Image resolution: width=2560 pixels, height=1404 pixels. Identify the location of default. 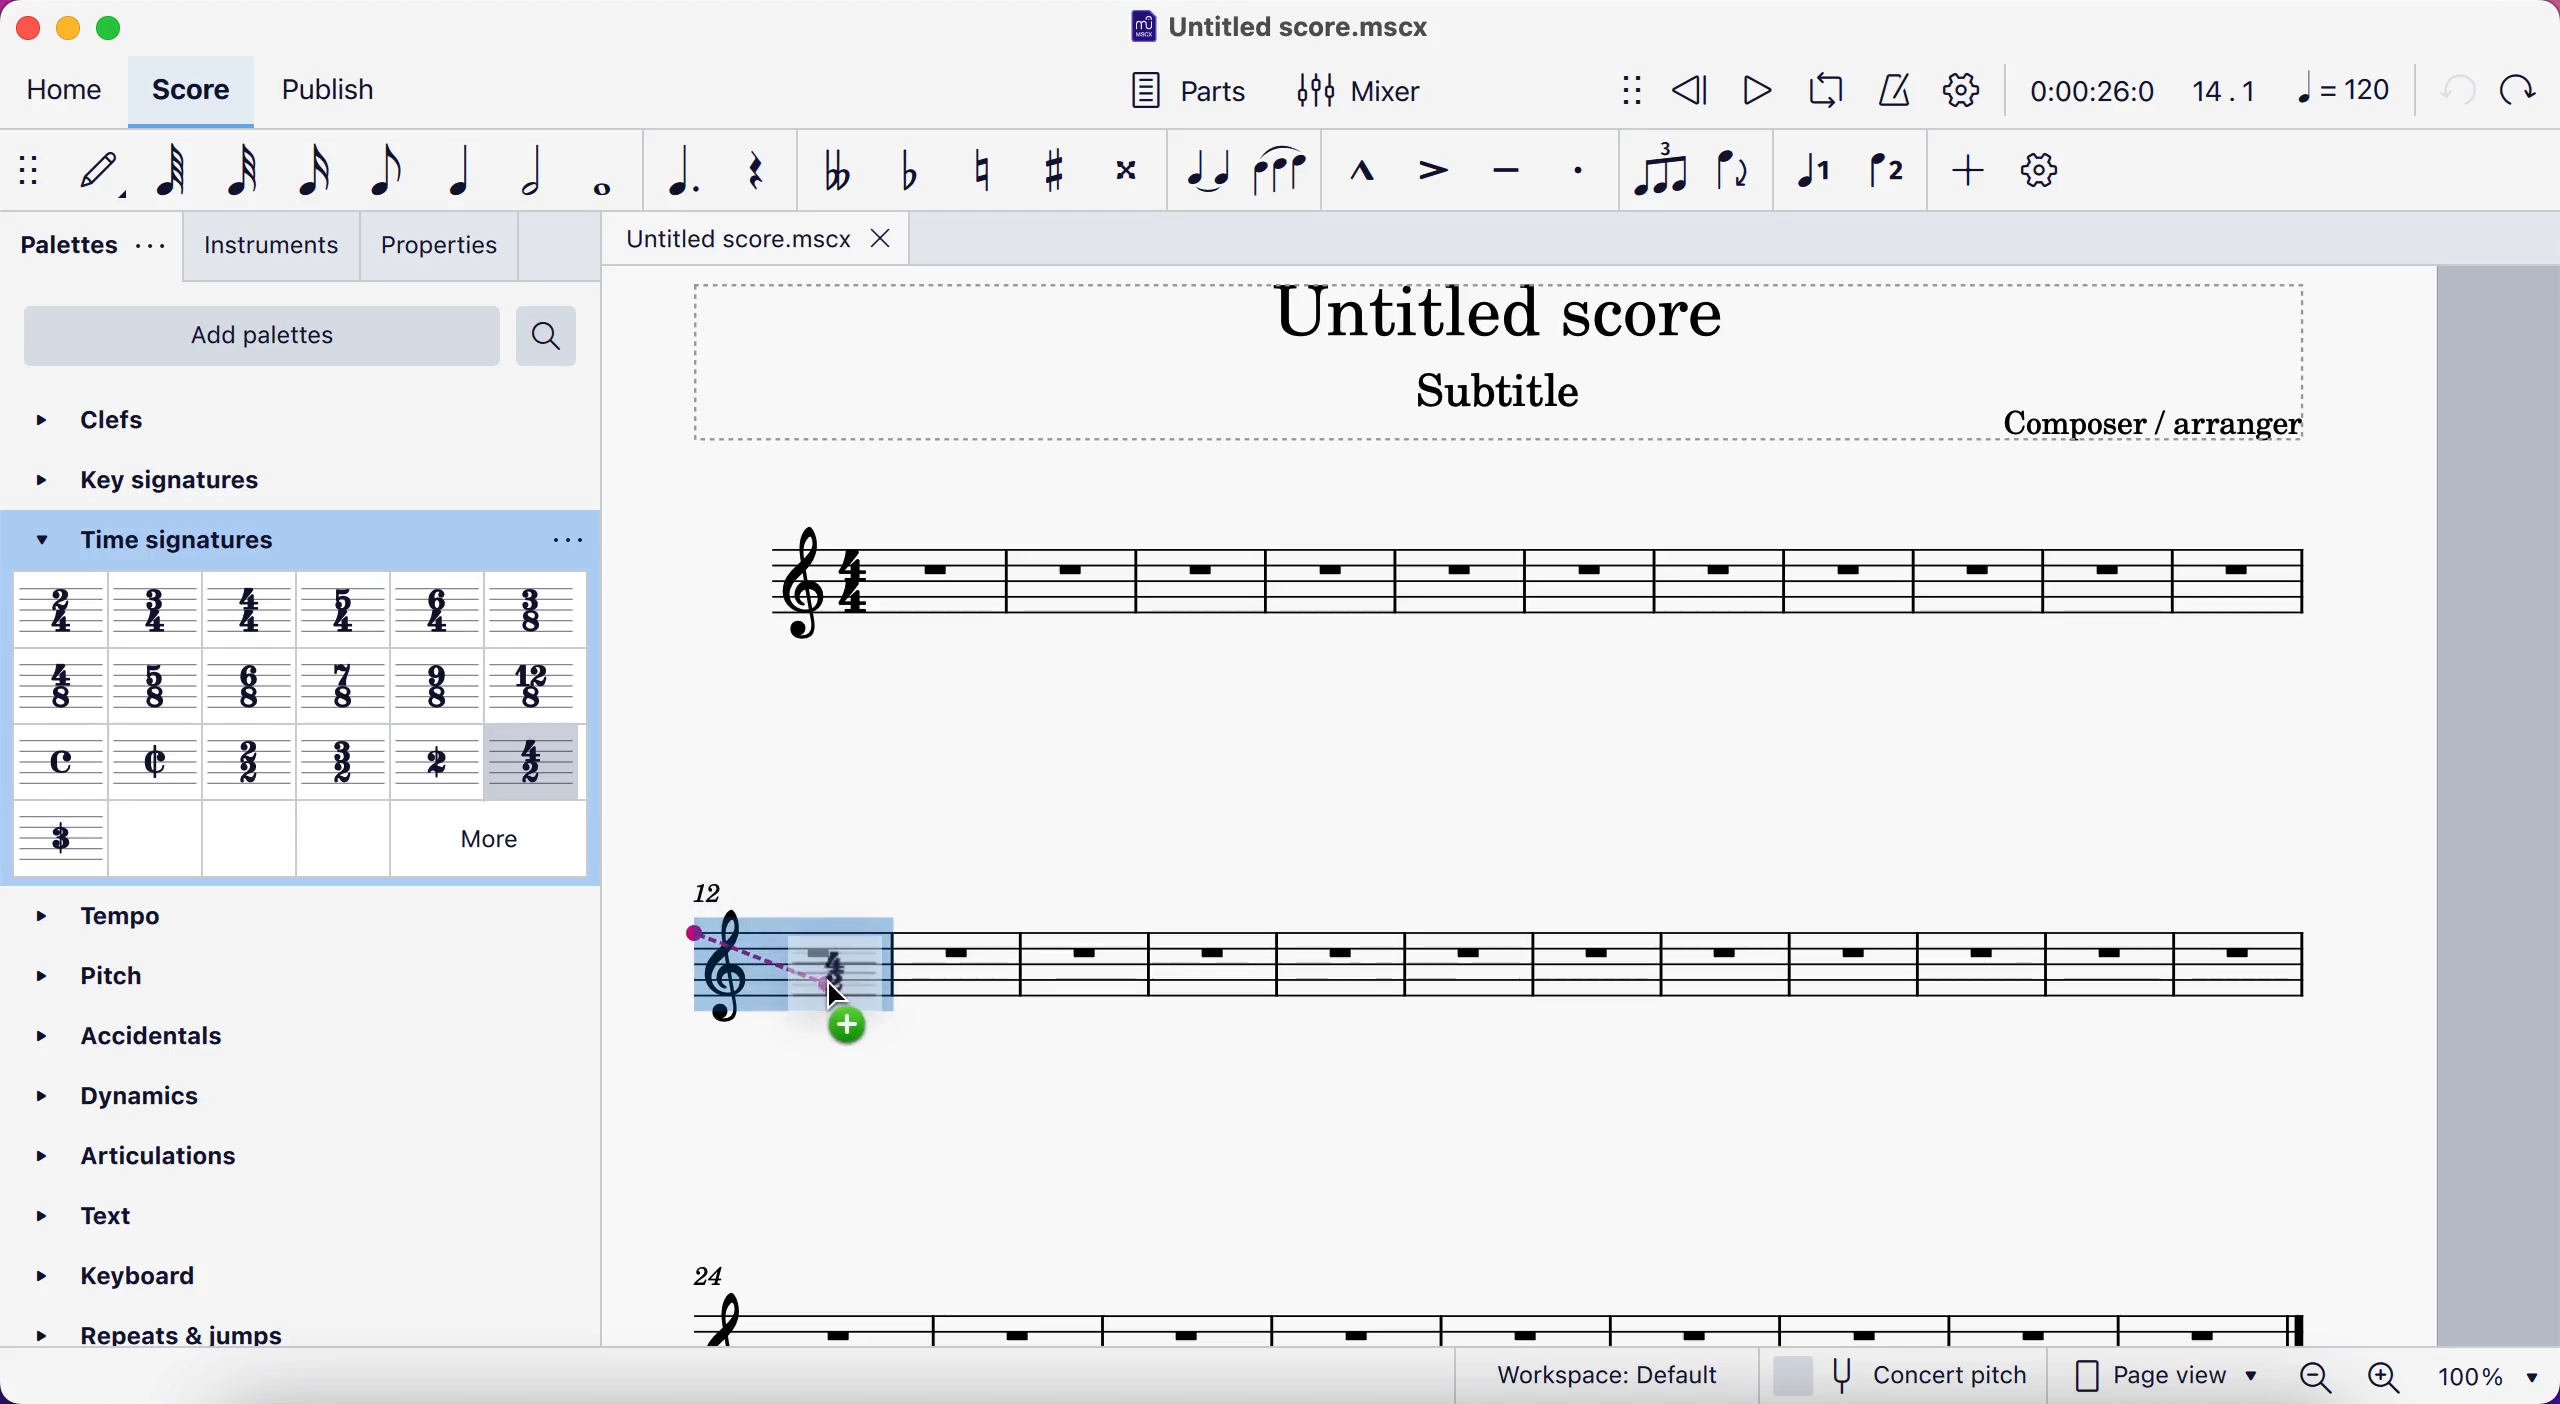
(93, 172).